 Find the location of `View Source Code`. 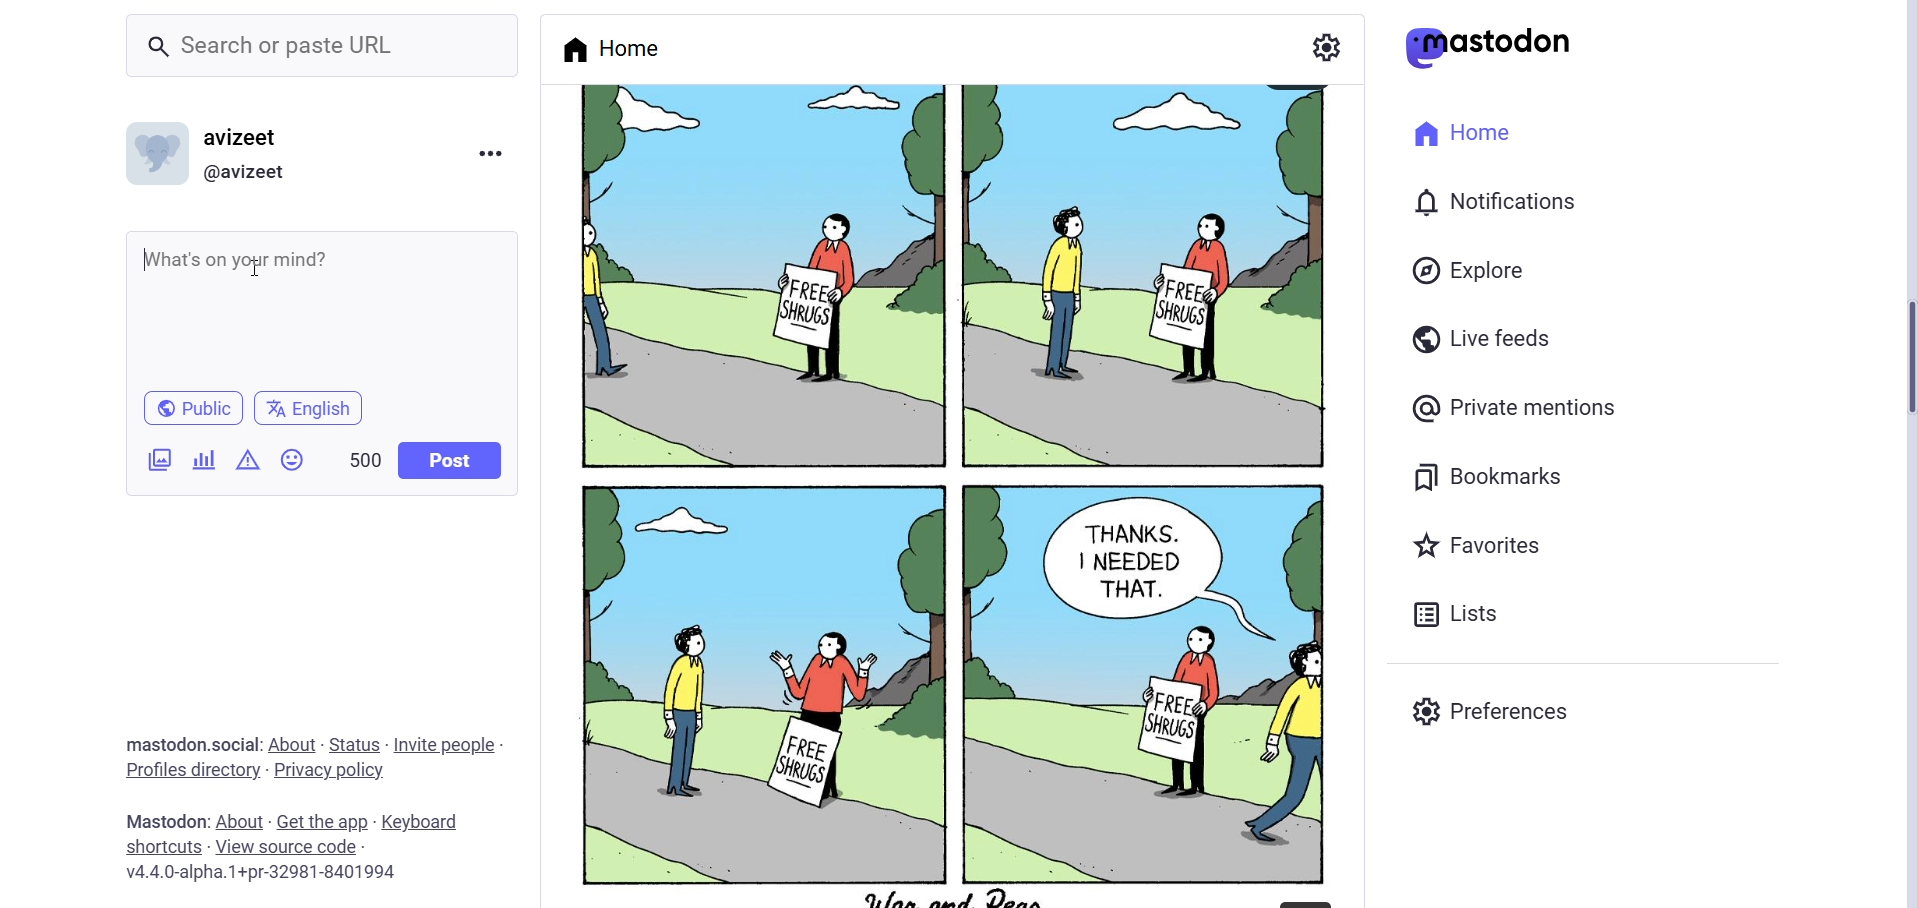

View Source Code is located at coordinates (291, 846).